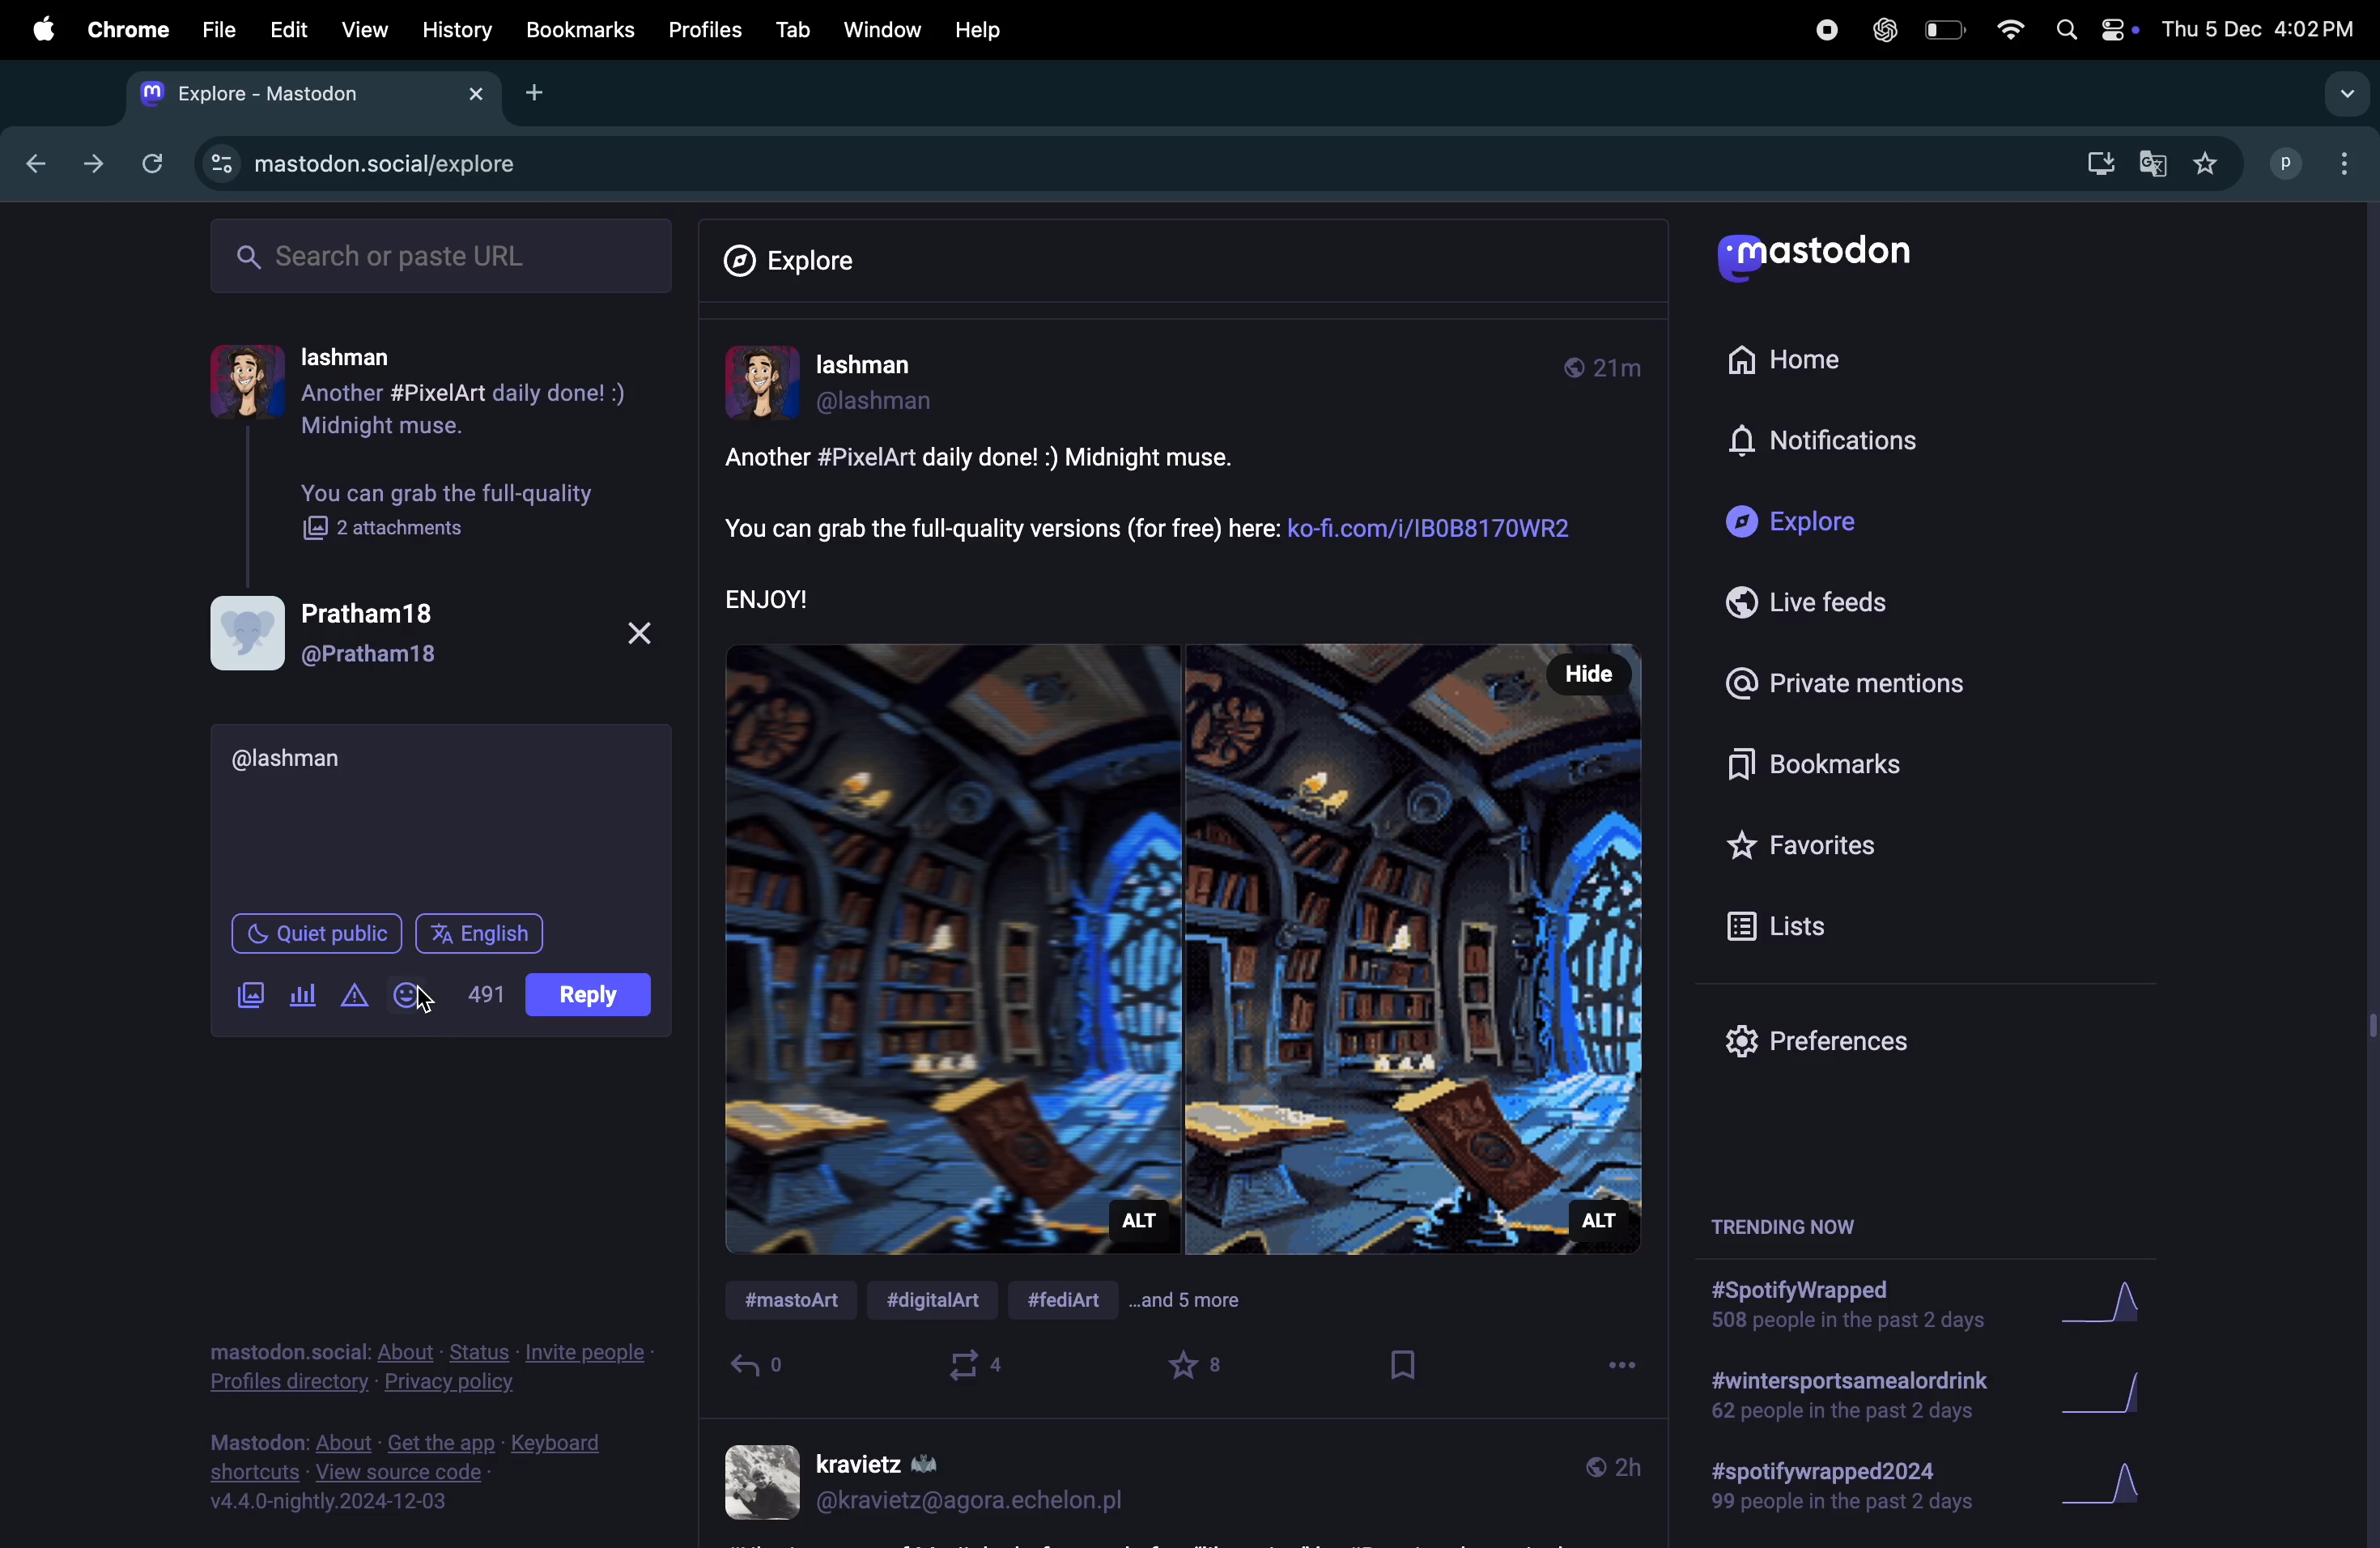 This screenshot has width=2380, height=1548. Describe the element at coordinates (362, 31) in the screenshot. I see `view` at that location.